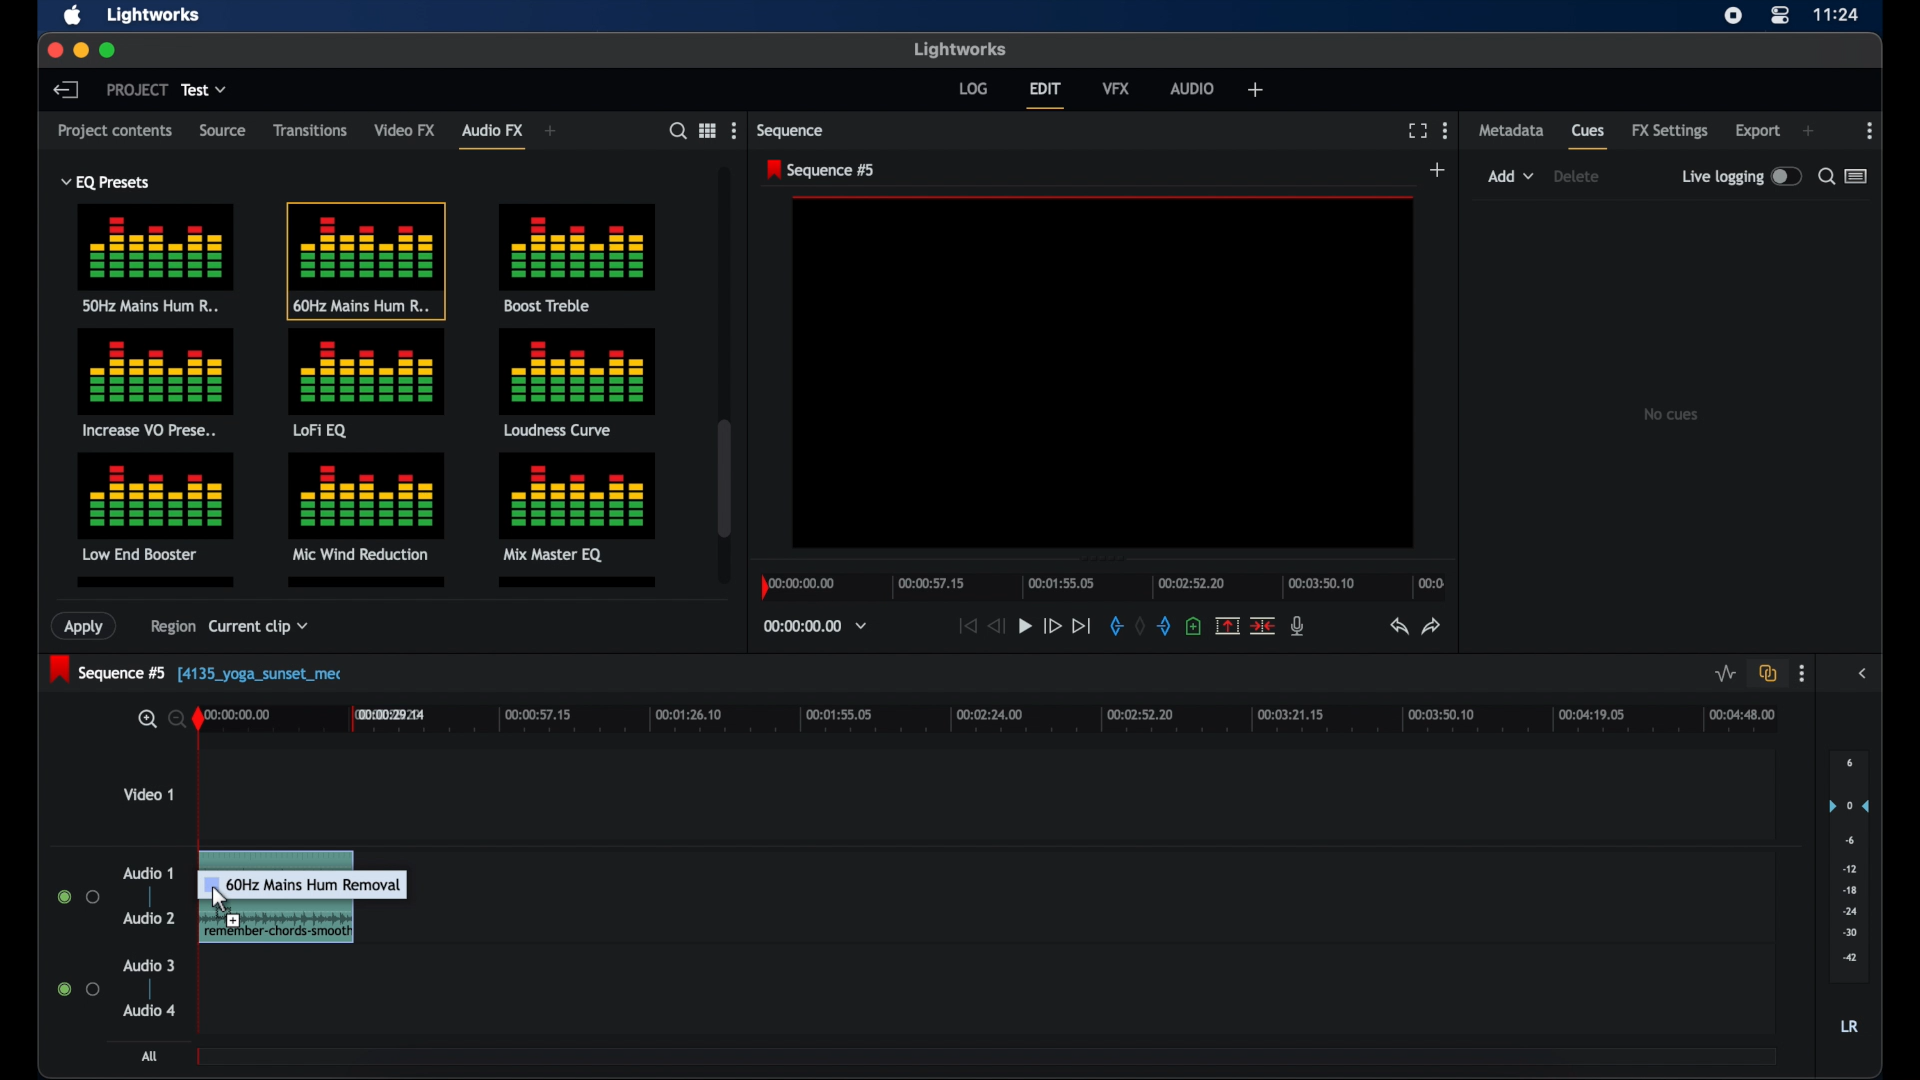 Image resolution: width=1920 pixels, height=1080 pixels. I want to click on minimize, so click(80, 51).